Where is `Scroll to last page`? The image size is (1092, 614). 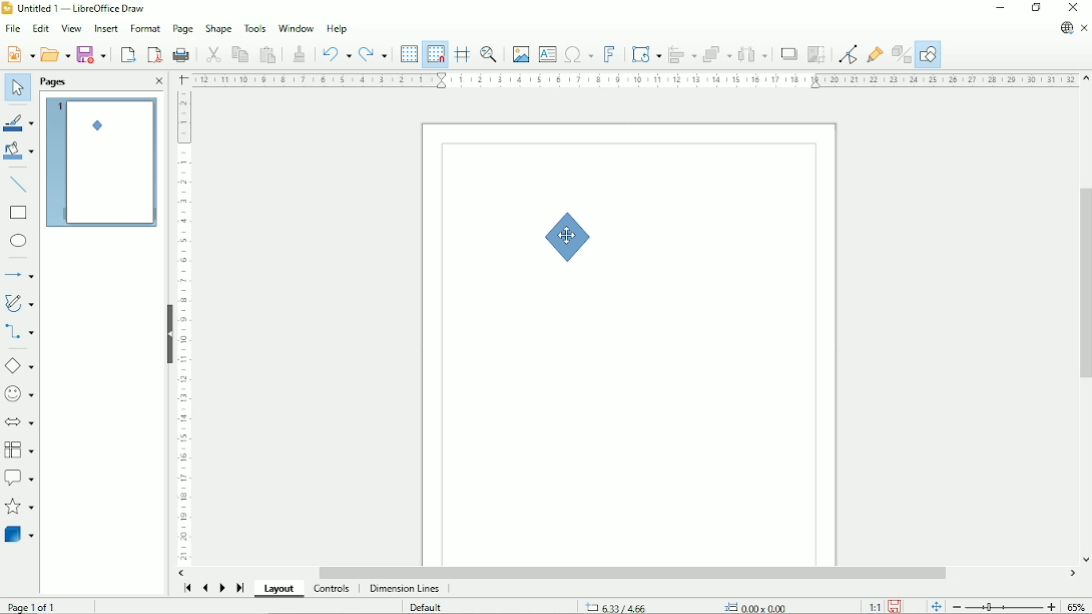
Scroll to last page is located at coordinates (241, 587).